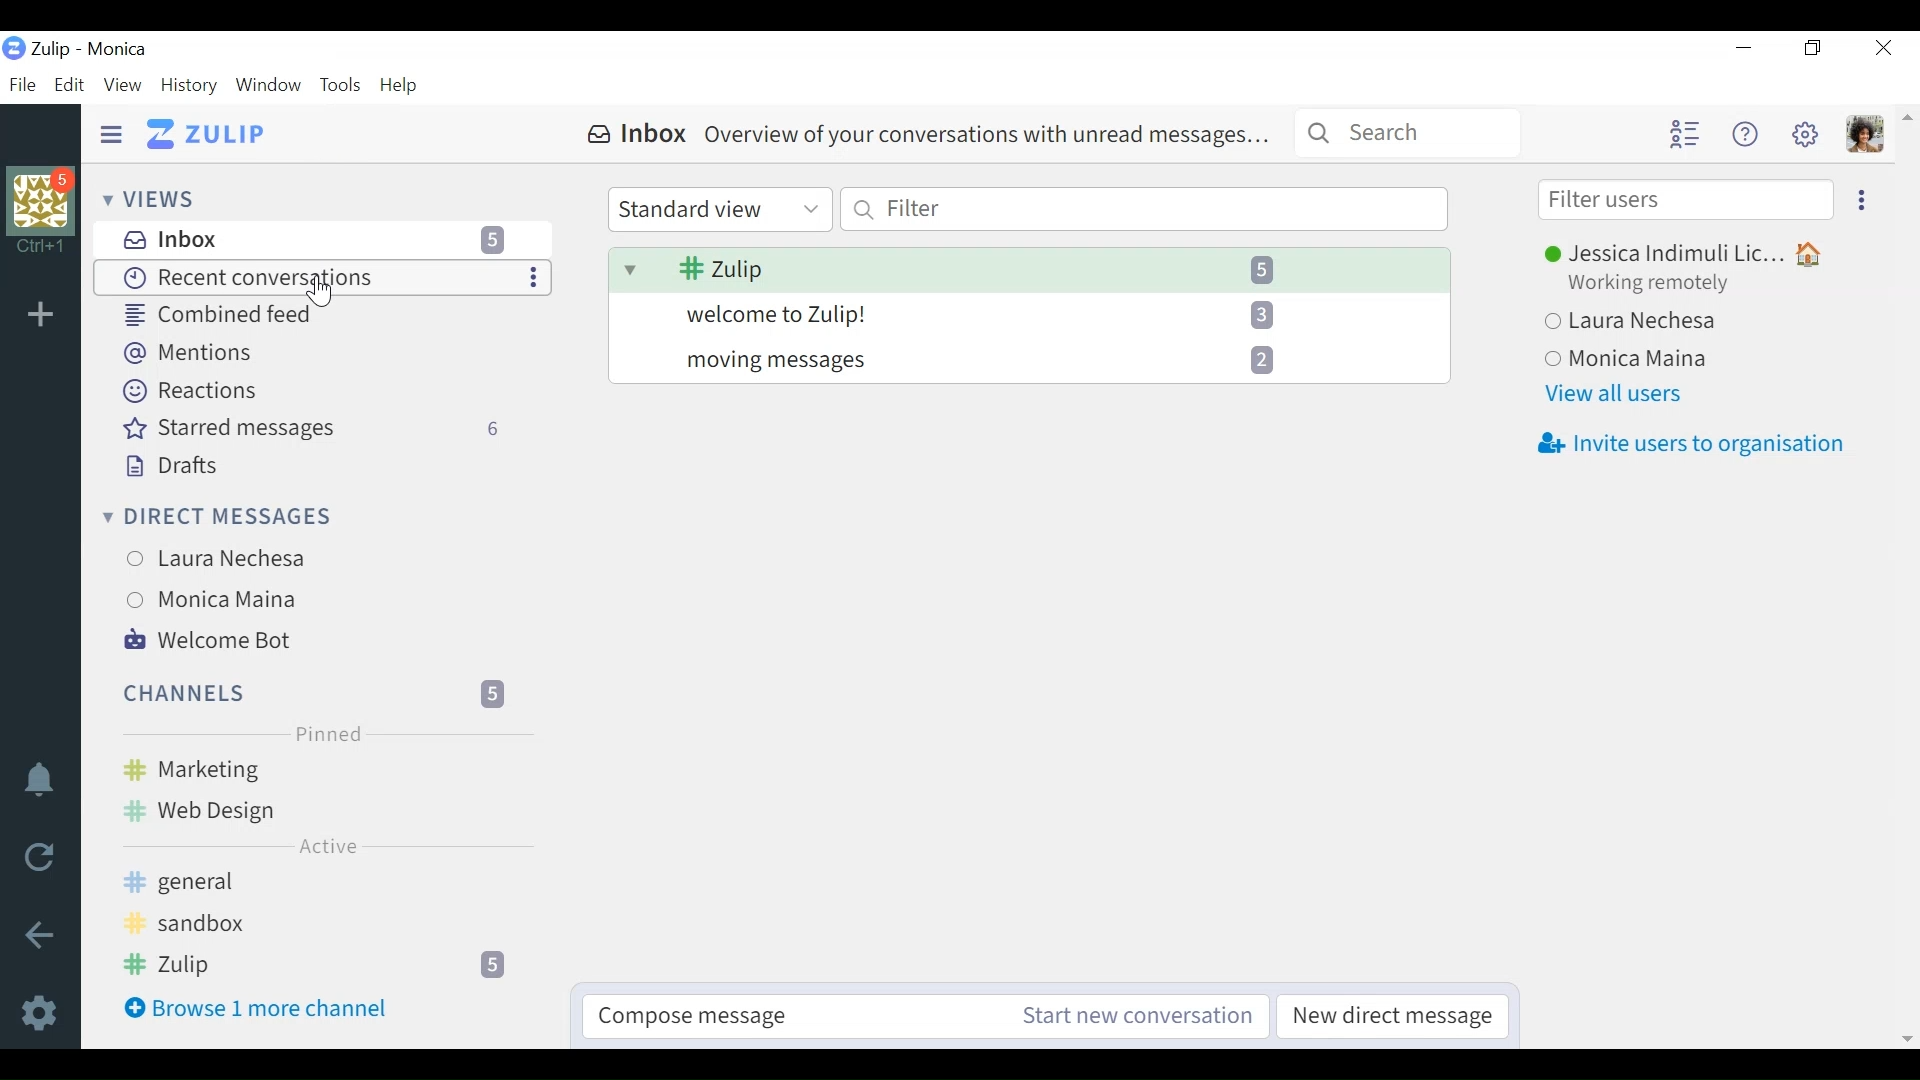 The height and width of the screenshot is (1080, 1920). I want to click on Compose message Start new conversation, so click(923, 1014).